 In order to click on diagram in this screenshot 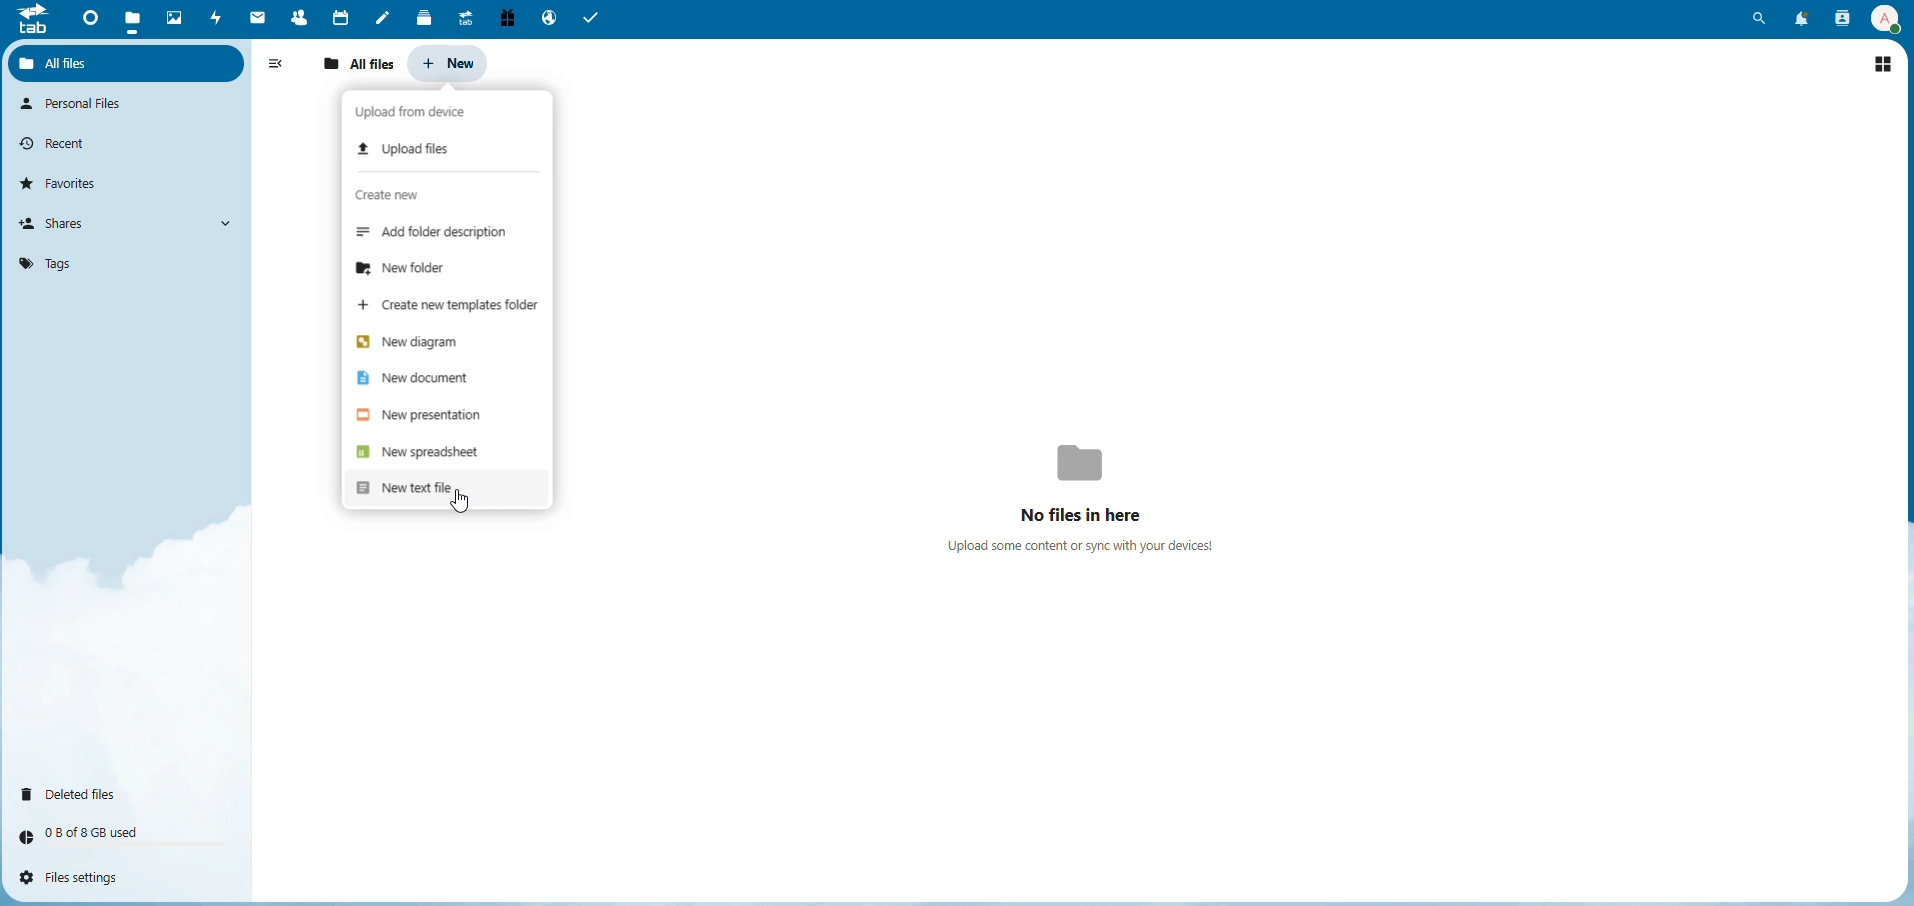, I will do `click(409, 338)`.